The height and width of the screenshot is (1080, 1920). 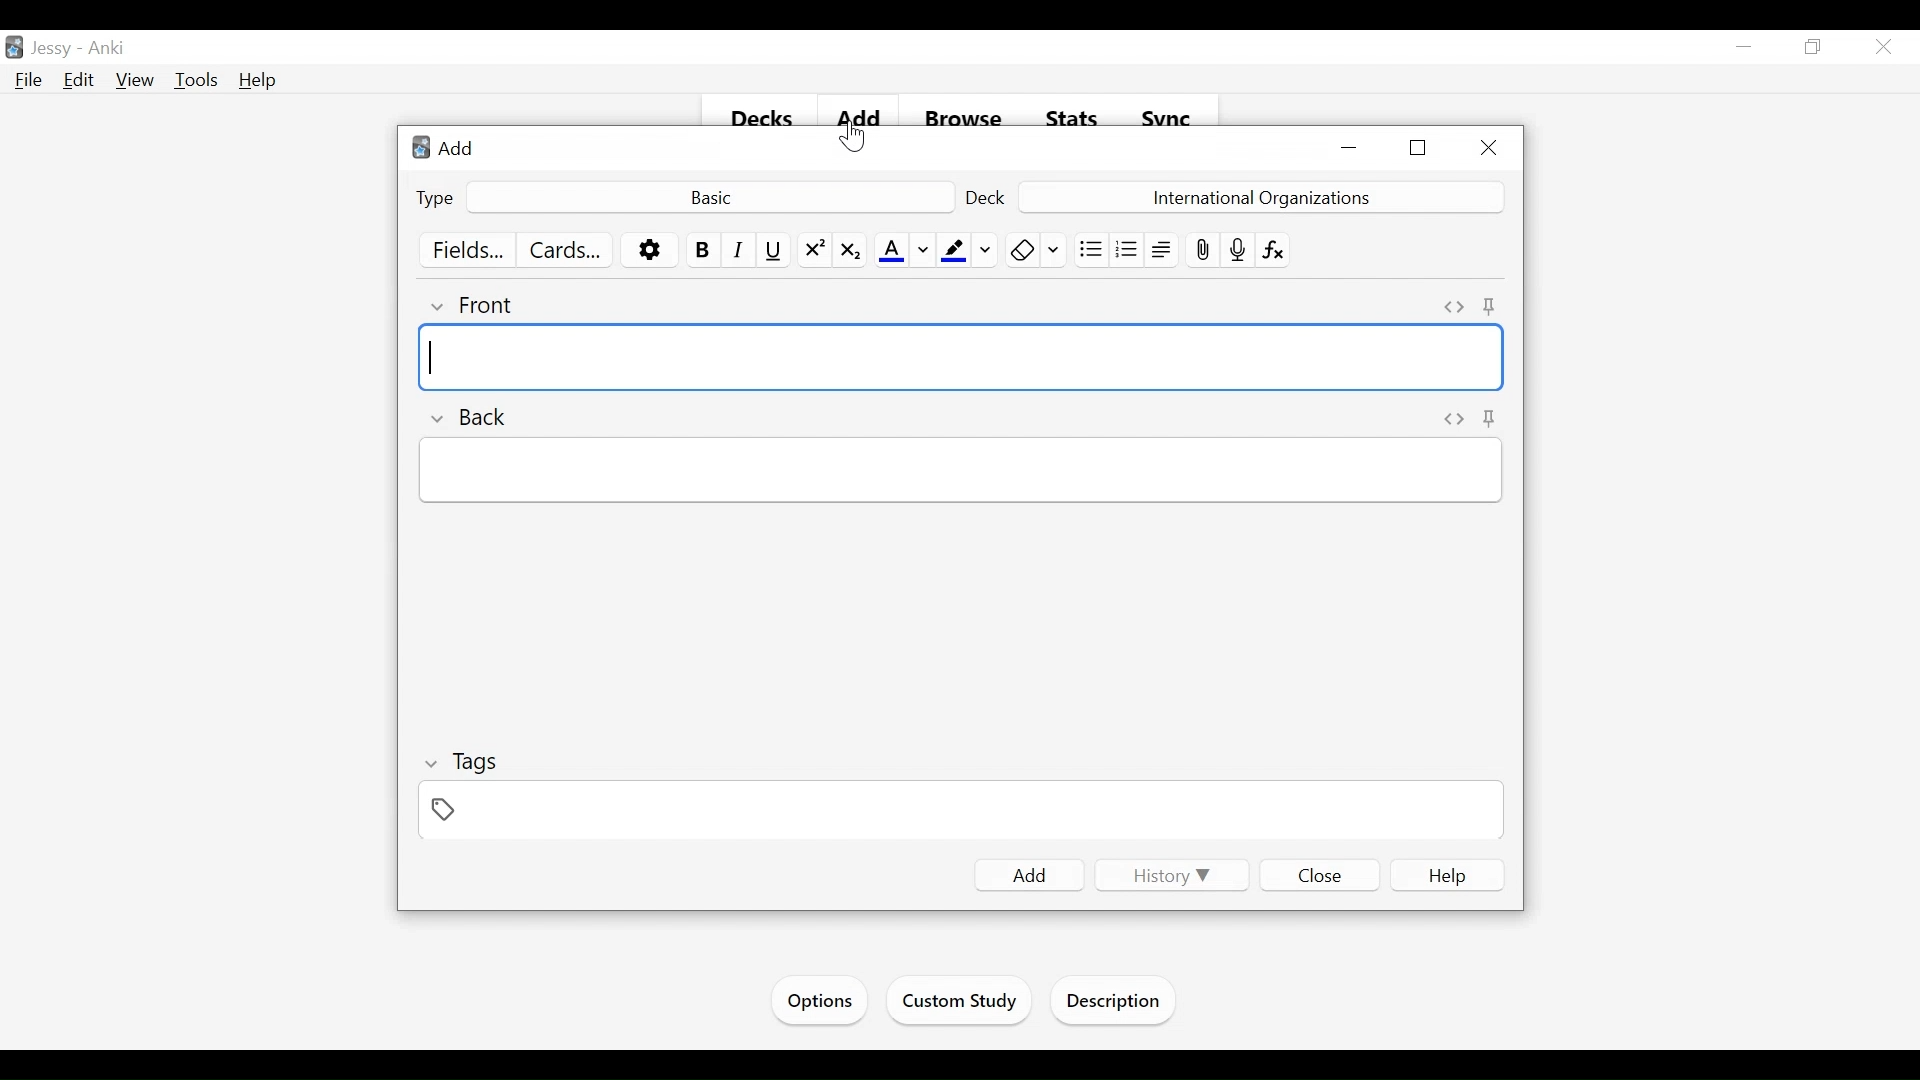 What do you see at coordinates (1019, 249) in the screenshot?
I see `Clear formatting` at bounding box center [1019, 249].